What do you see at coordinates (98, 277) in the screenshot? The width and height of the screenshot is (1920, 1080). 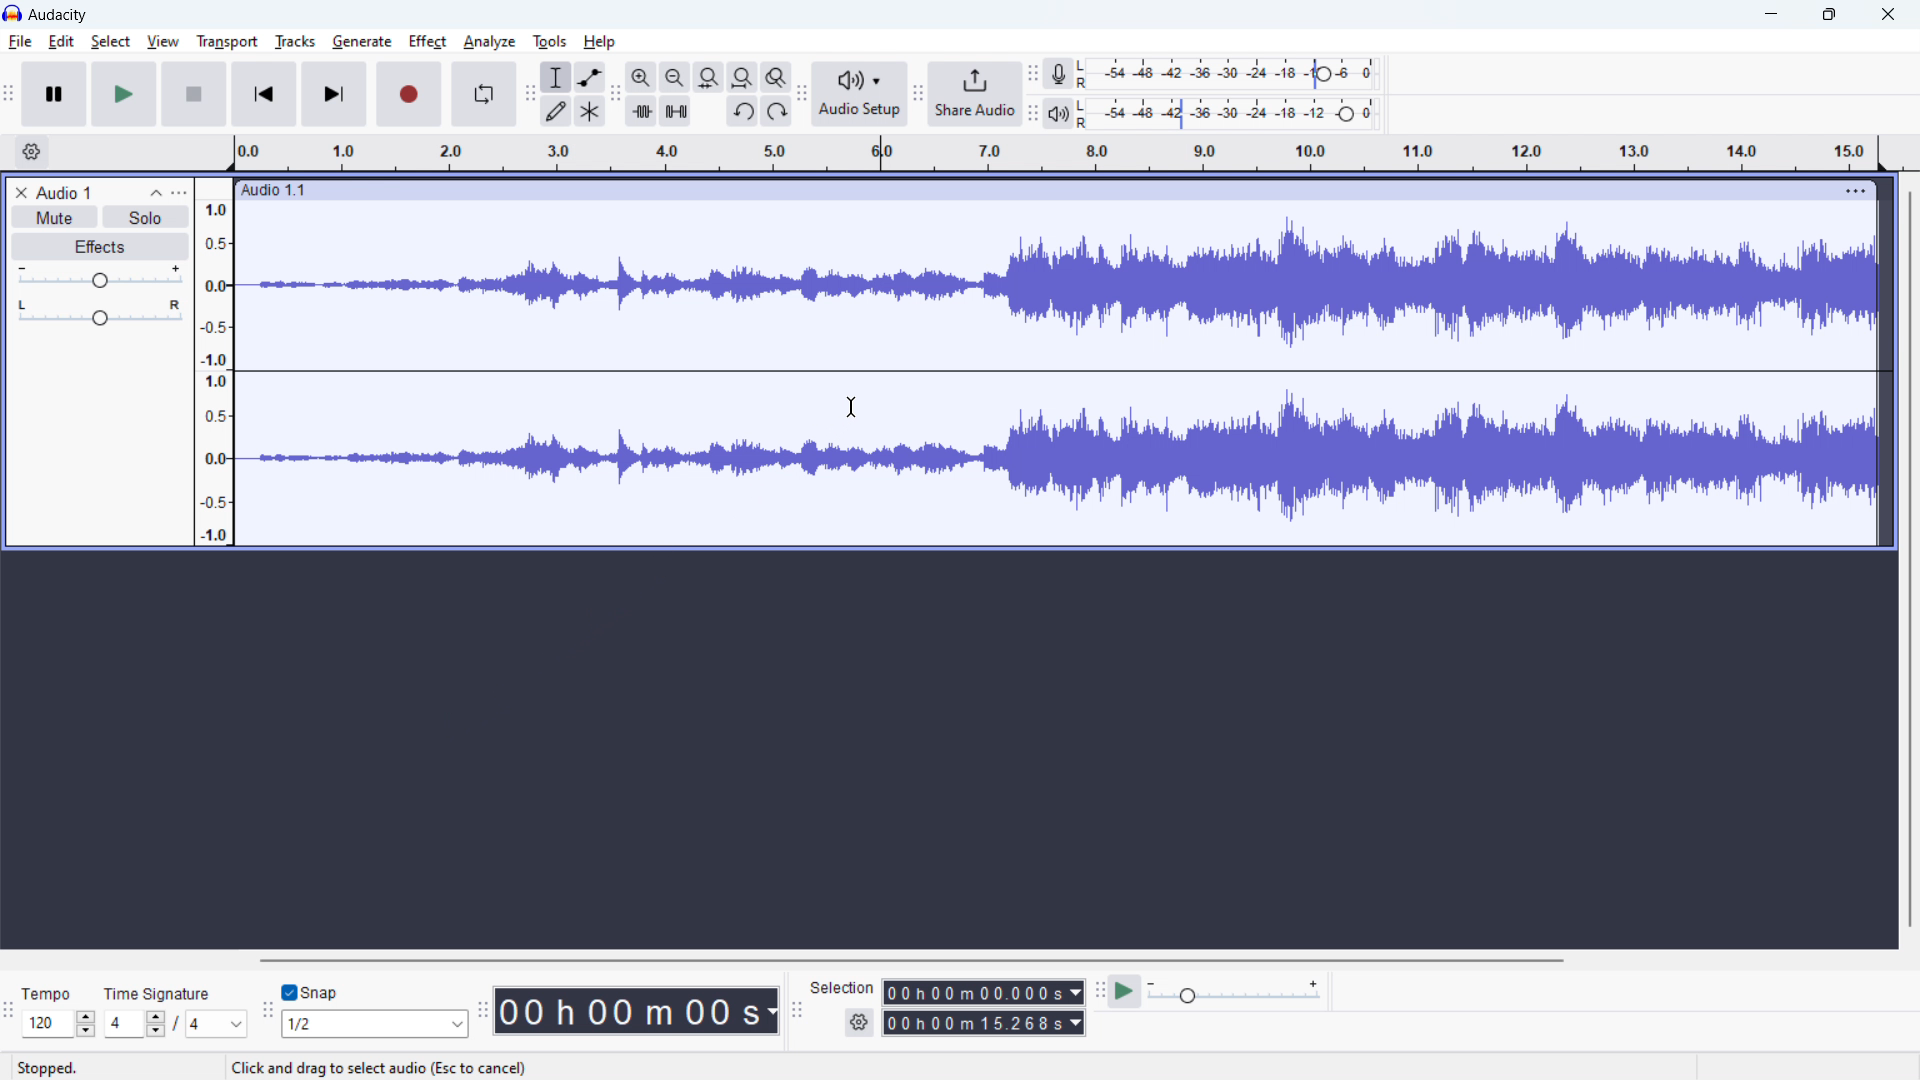 I see `volume` at bounding box center [98, 277].